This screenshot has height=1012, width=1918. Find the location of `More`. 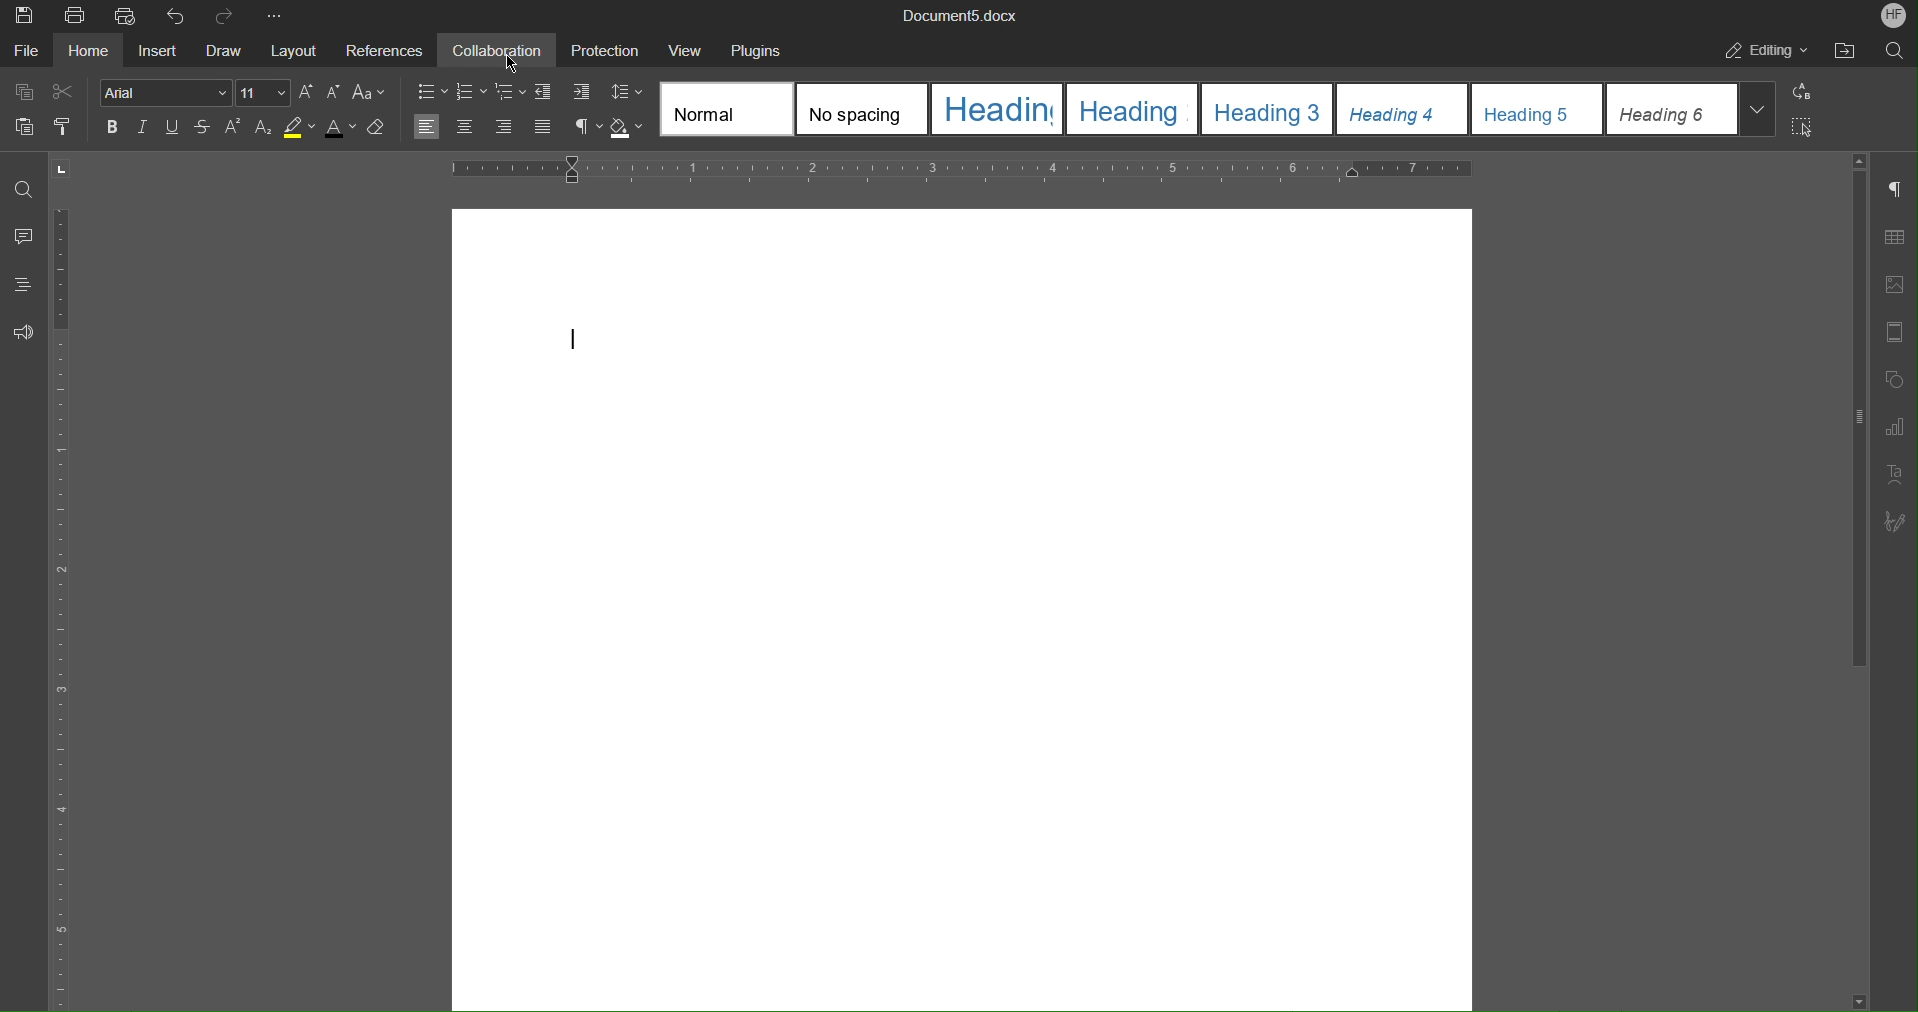

More is located at coordinates (283, 16).